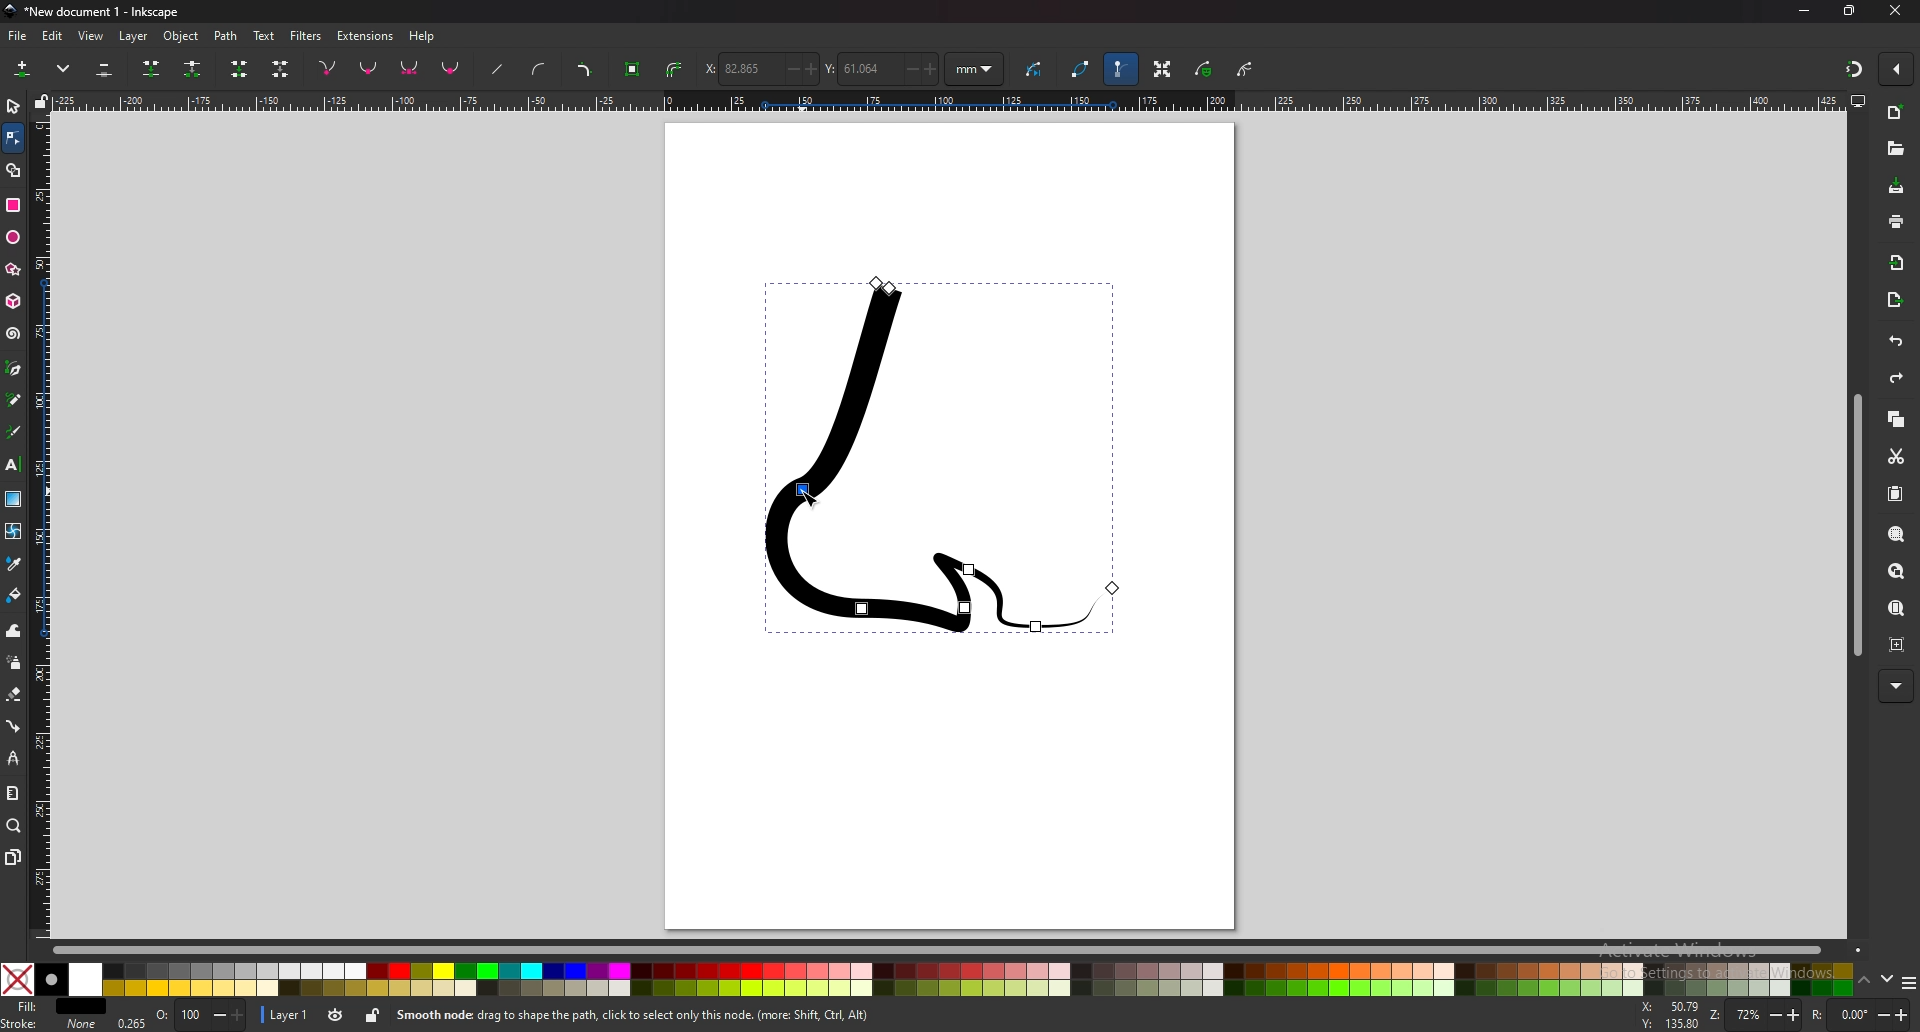 The width and height of the screenshot is (1920, 1032). Describe the element at coordinates (678, 1015) in the screenshot. I see `info` at that location.